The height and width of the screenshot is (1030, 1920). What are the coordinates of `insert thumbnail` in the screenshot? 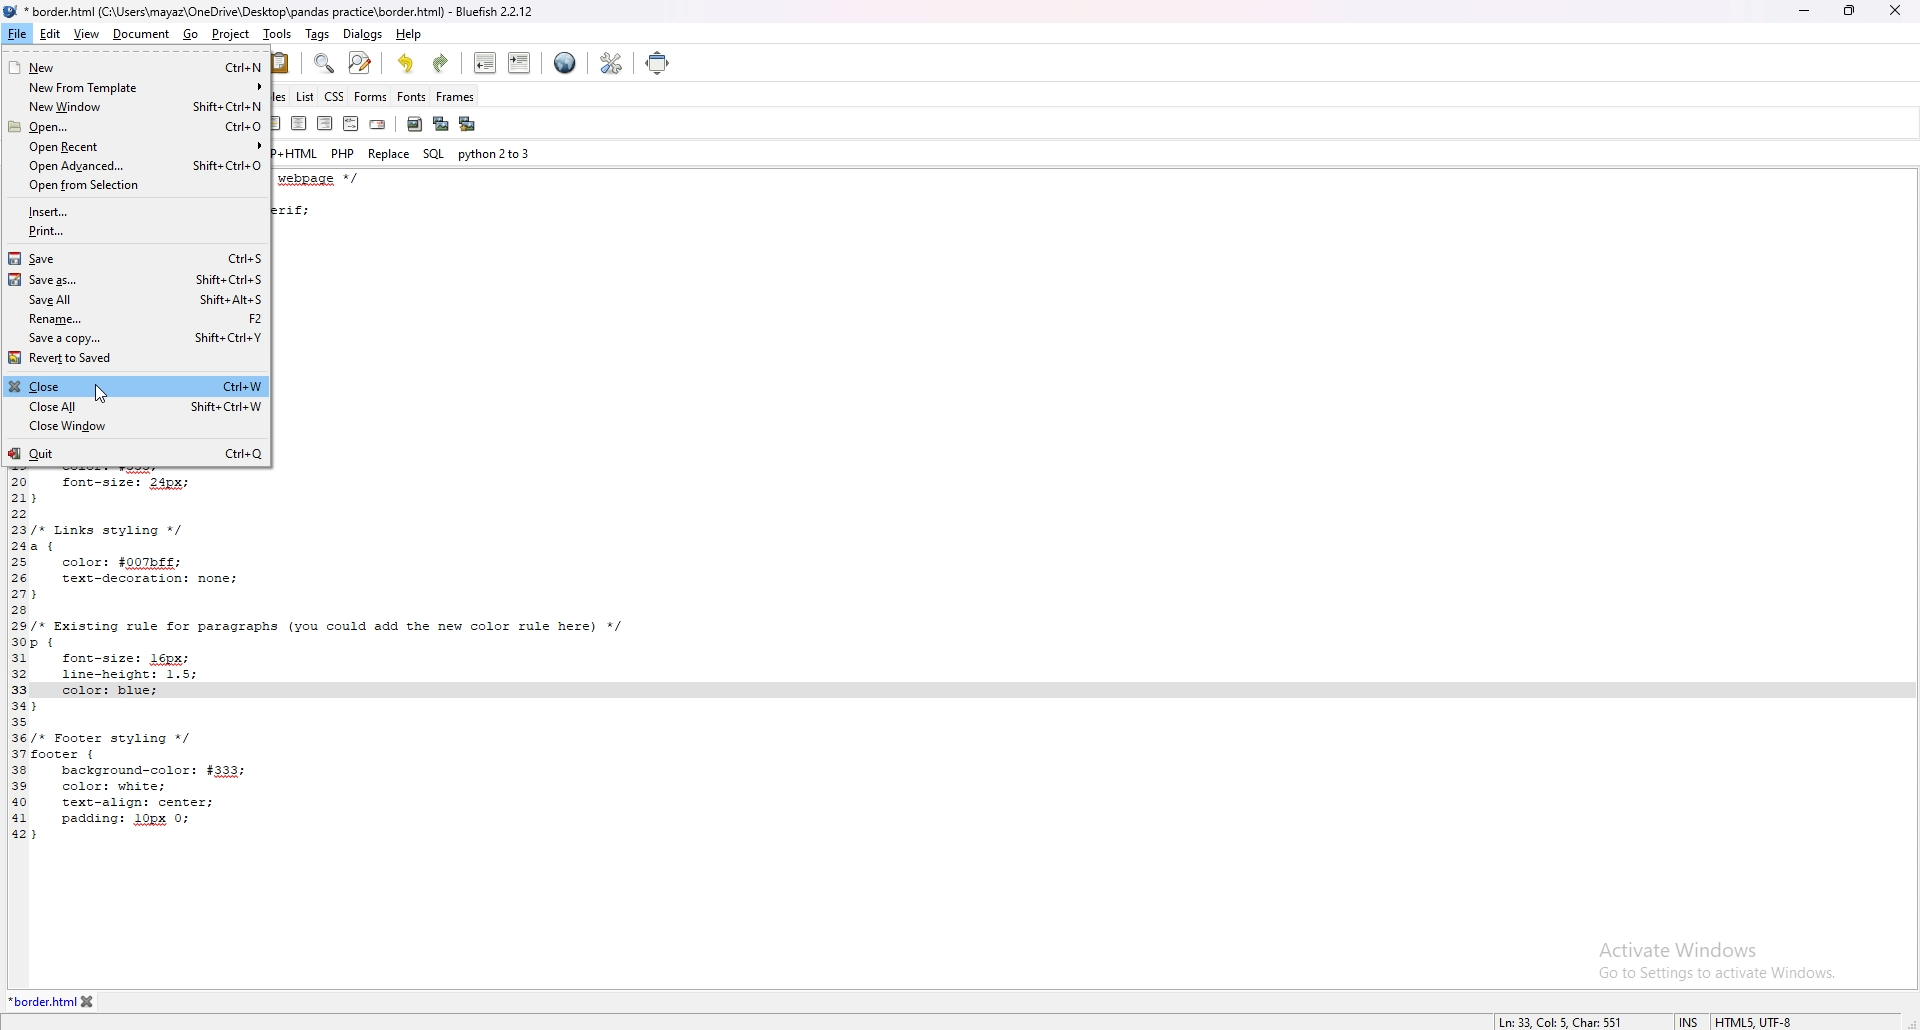 It's located at (441, 124).